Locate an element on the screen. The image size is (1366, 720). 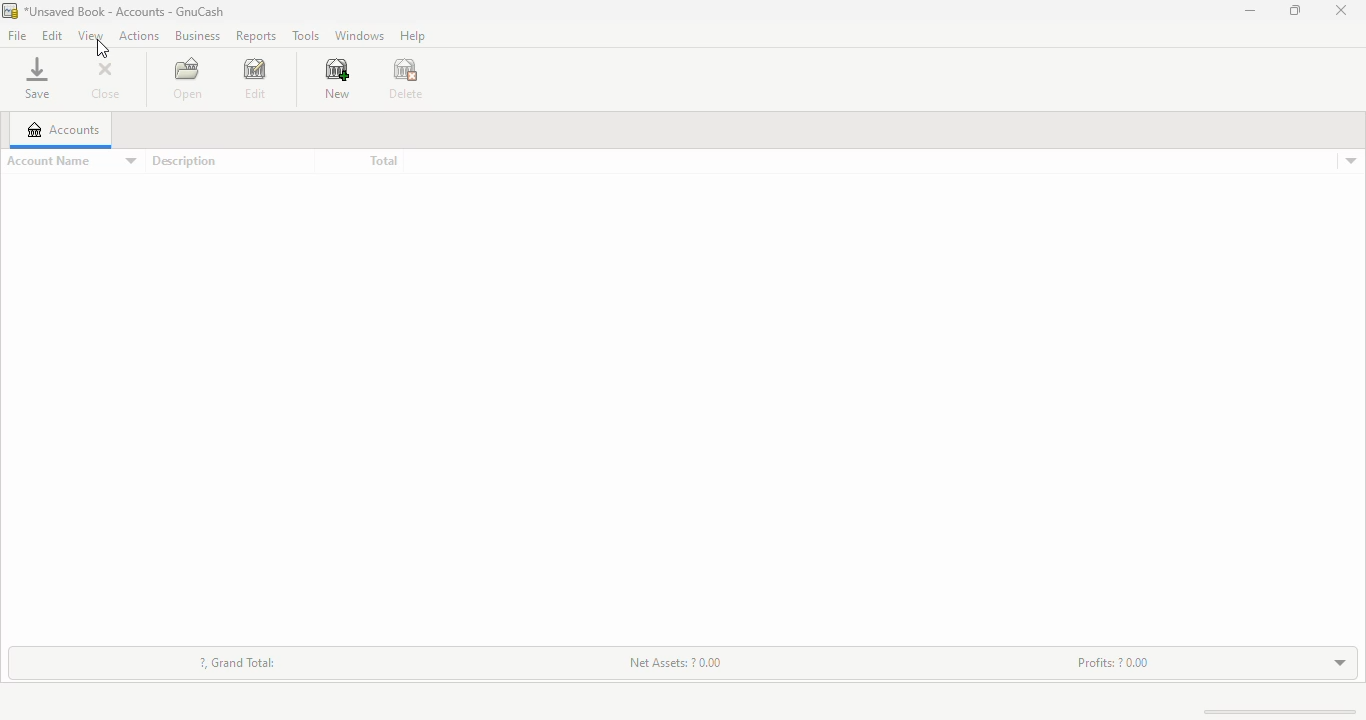
close is located at coordinates (106, 82).